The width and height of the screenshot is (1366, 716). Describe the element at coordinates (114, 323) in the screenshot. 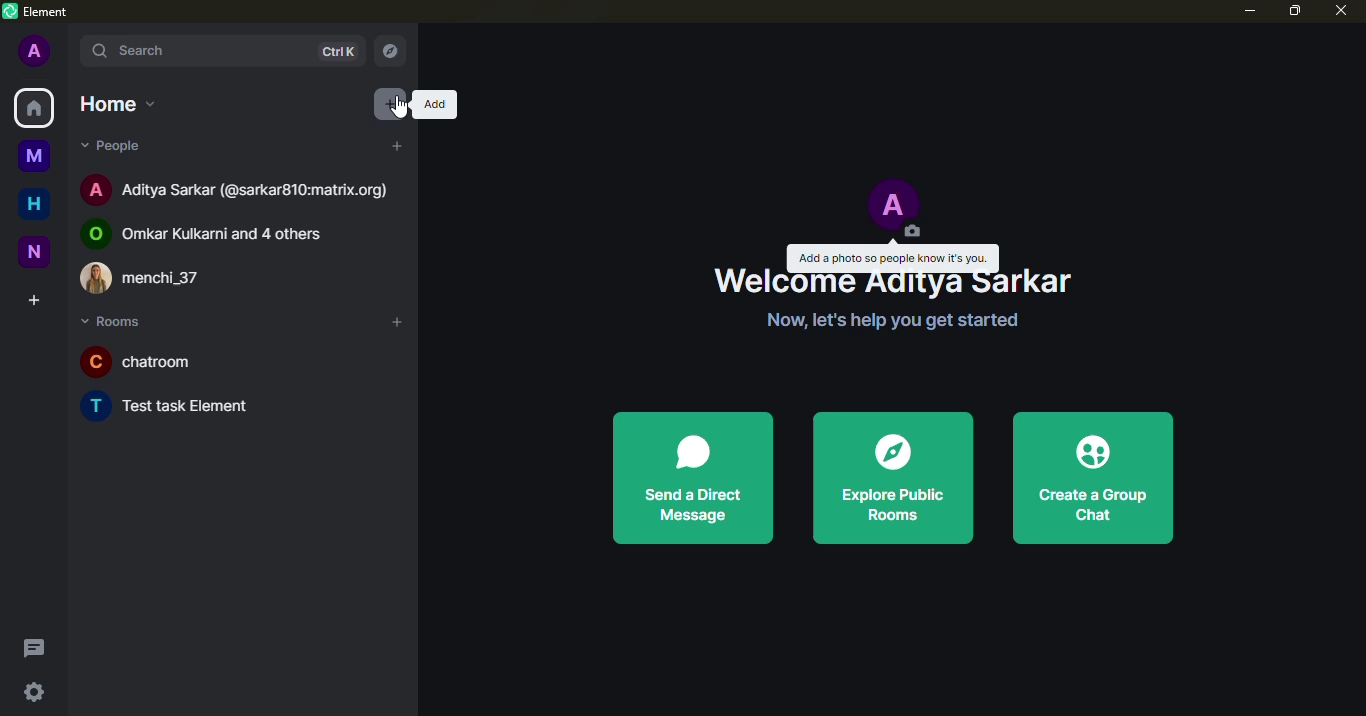

I see `rooms` at that location.